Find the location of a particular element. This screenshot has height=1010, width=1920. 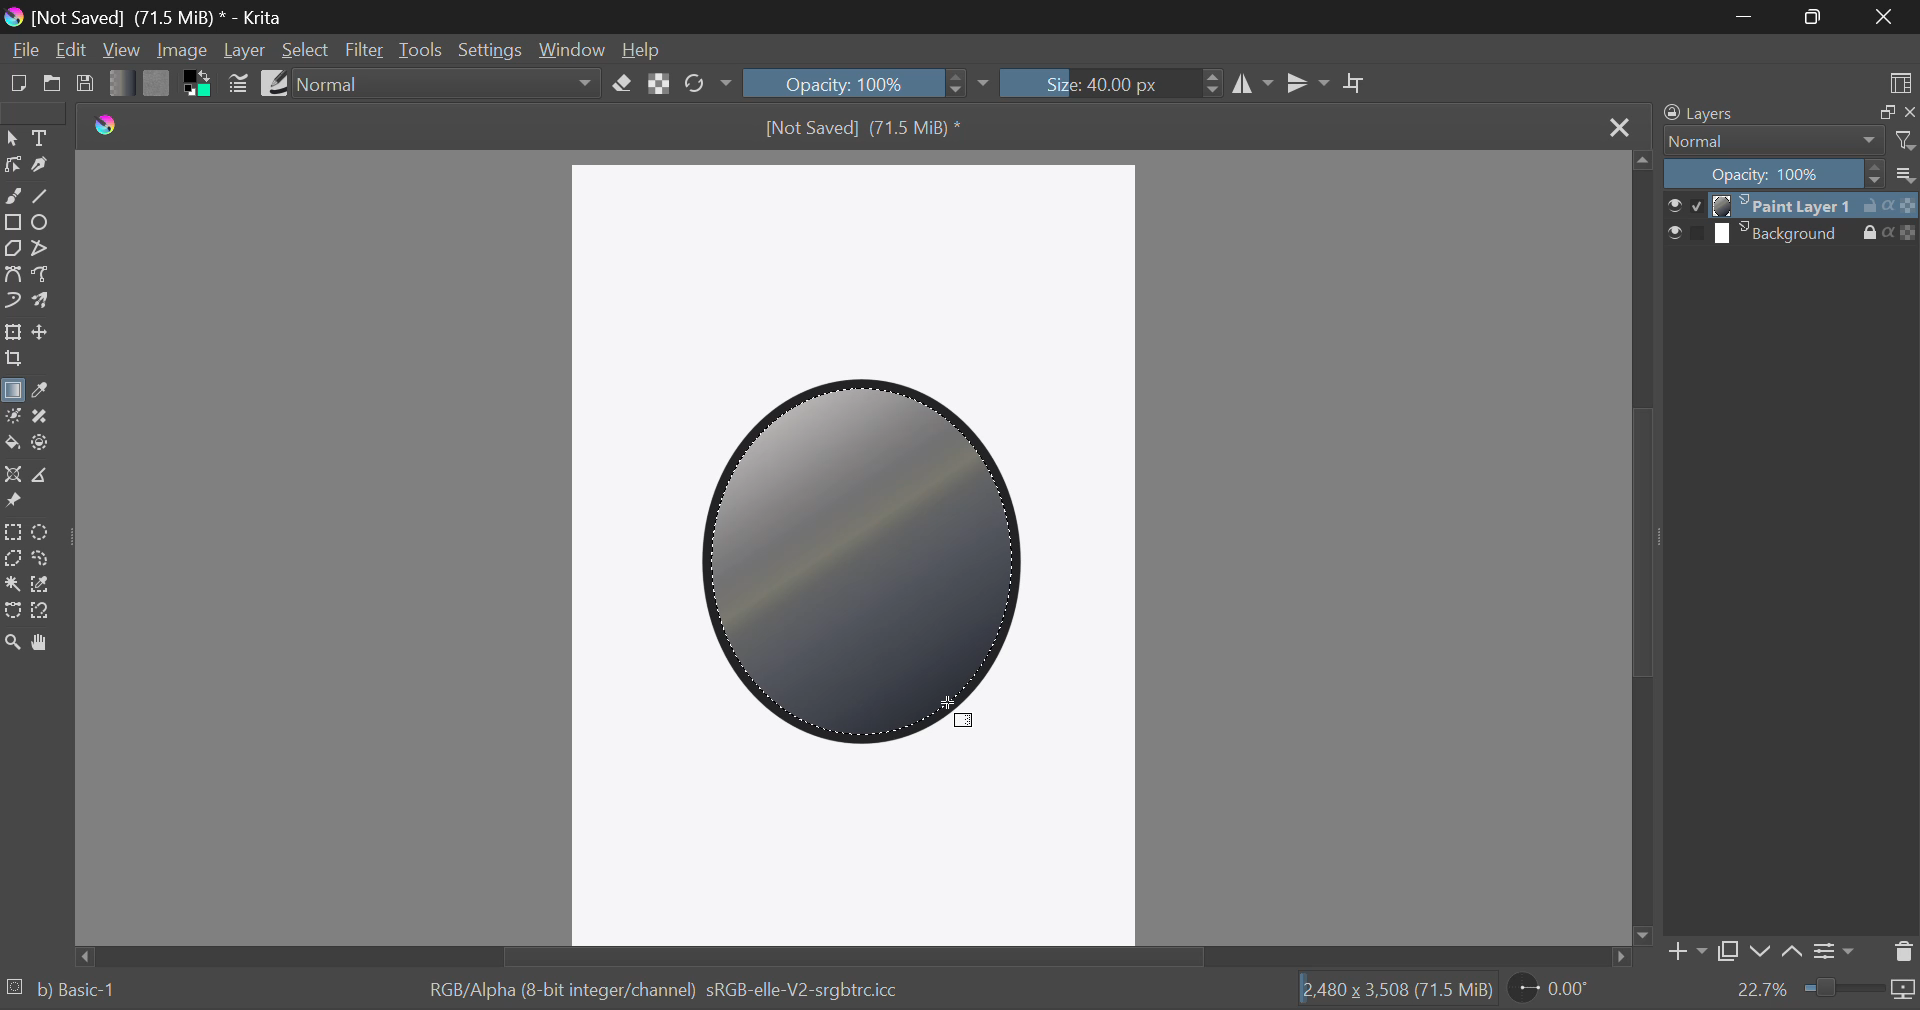

RGB/Alpha (8-bit integer/channel) sRGB-elle-V2-srgbtrc.icc is located at coordinates (668, 990).